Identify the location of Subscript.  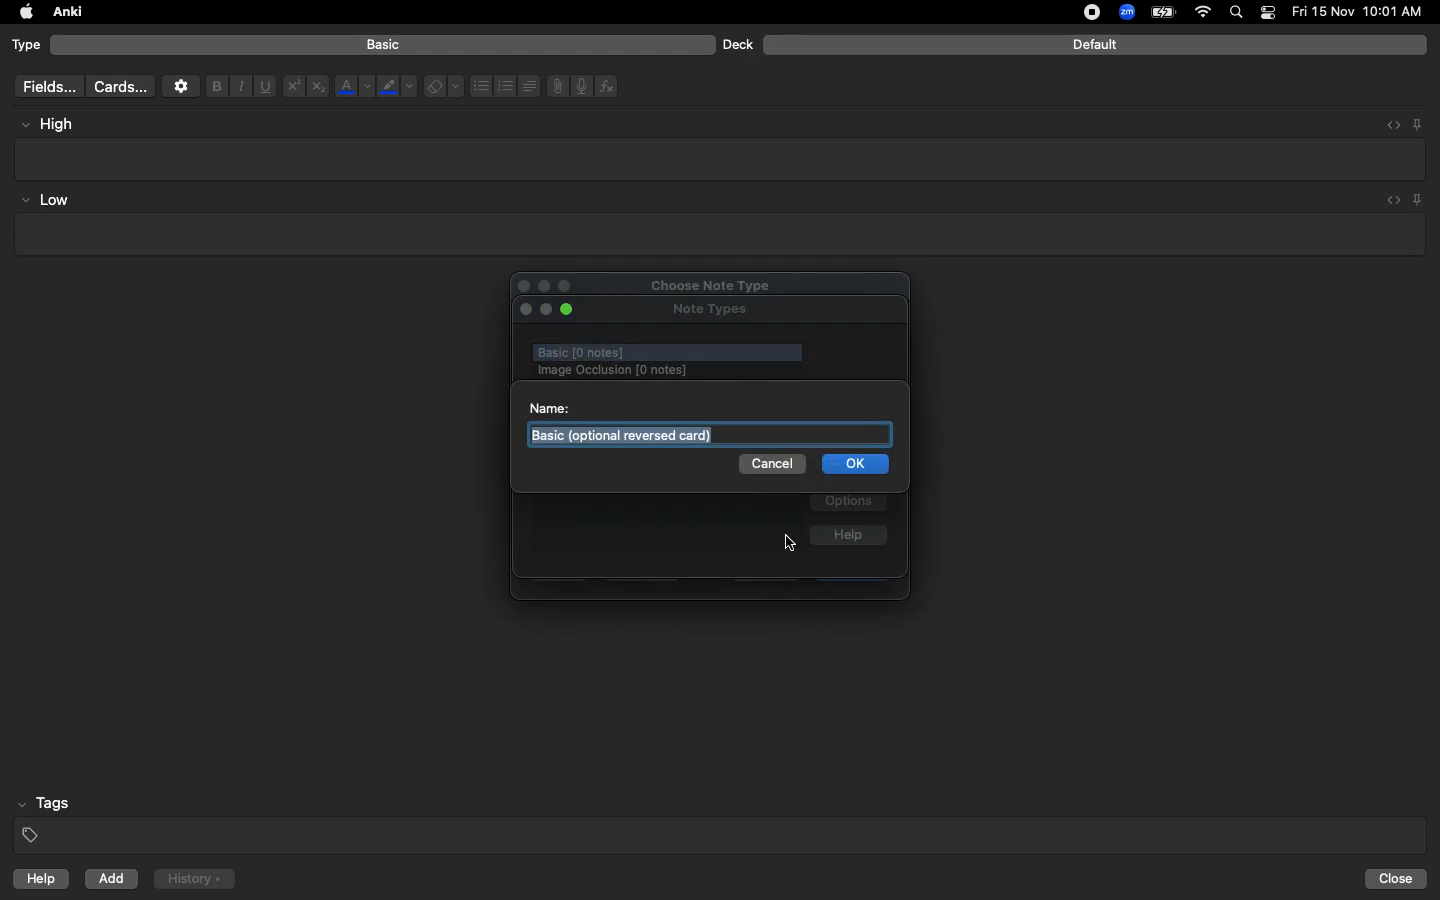
(318, 87).